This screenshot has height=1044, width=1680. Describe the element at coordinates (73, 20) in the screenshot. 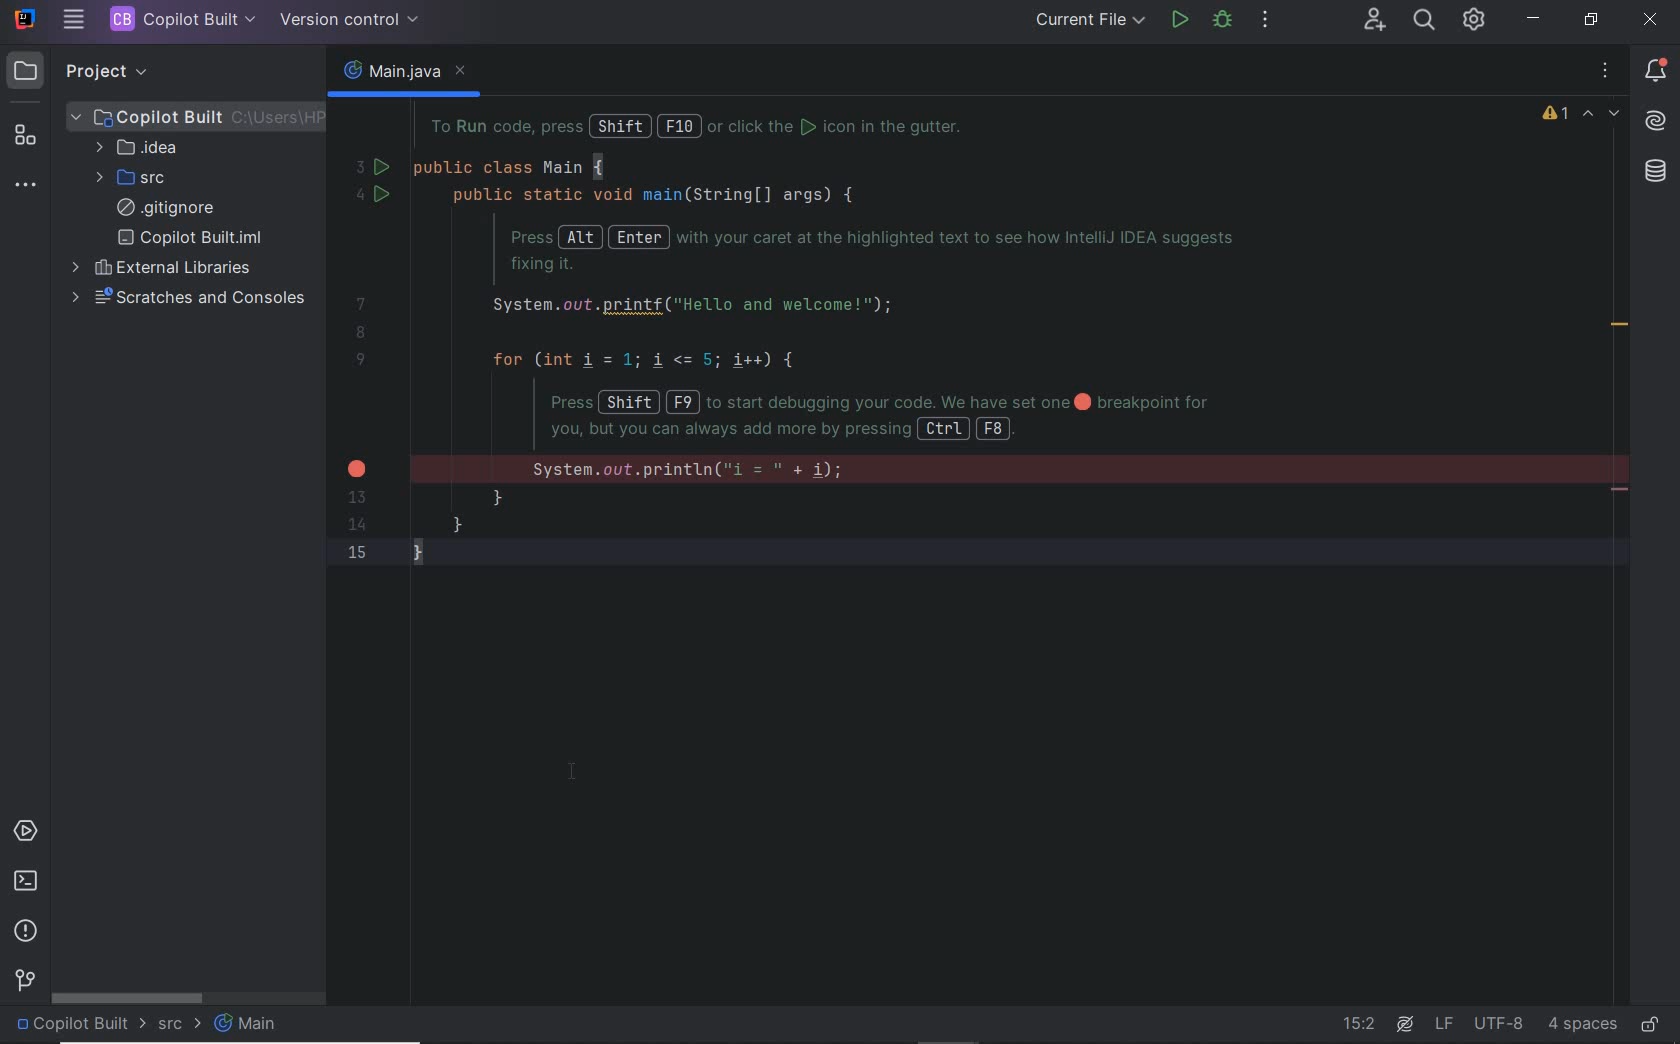

I see `MAIN MENU` at that location.